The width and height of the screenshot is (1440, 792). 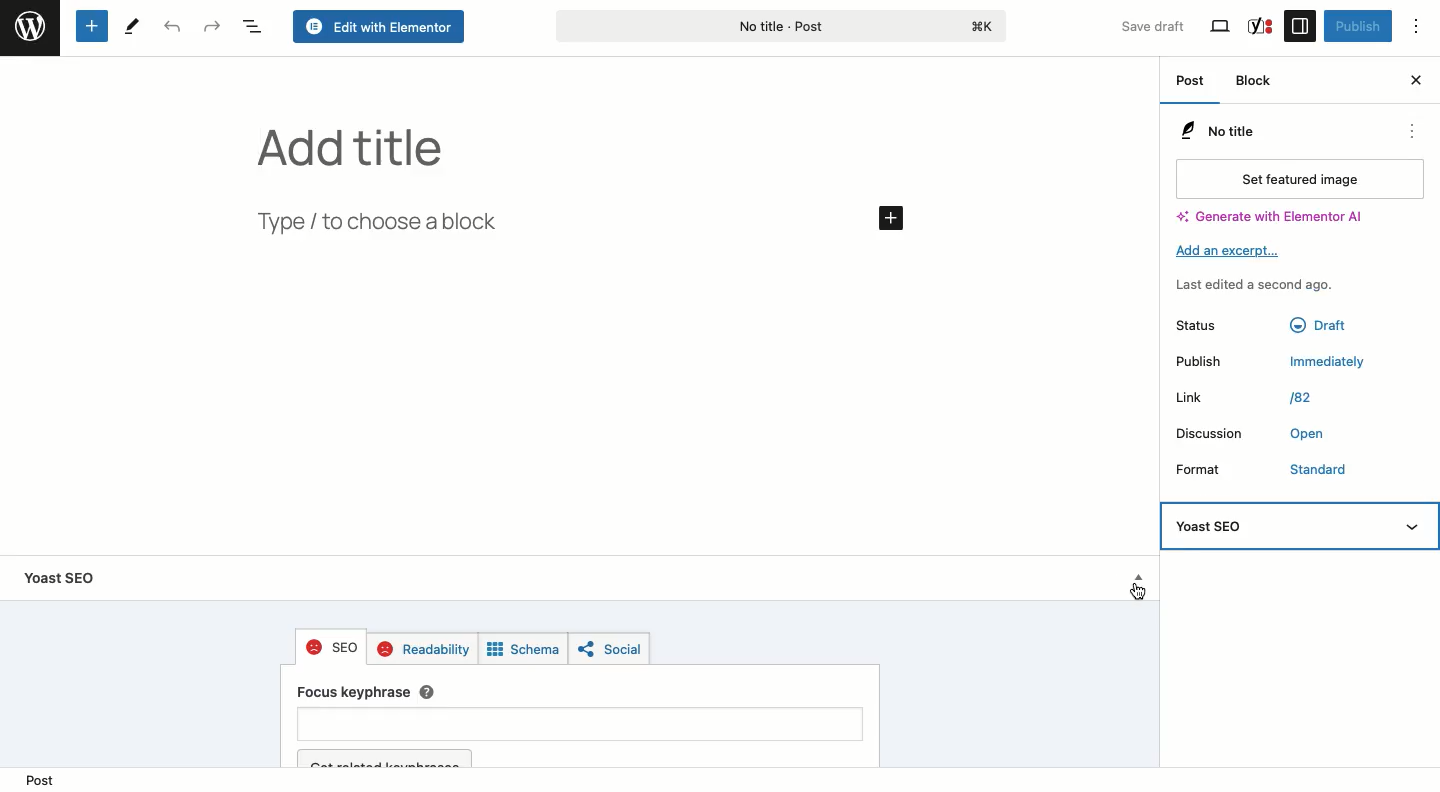 I want to click on Set featured image, so click(x=1297, y=178).